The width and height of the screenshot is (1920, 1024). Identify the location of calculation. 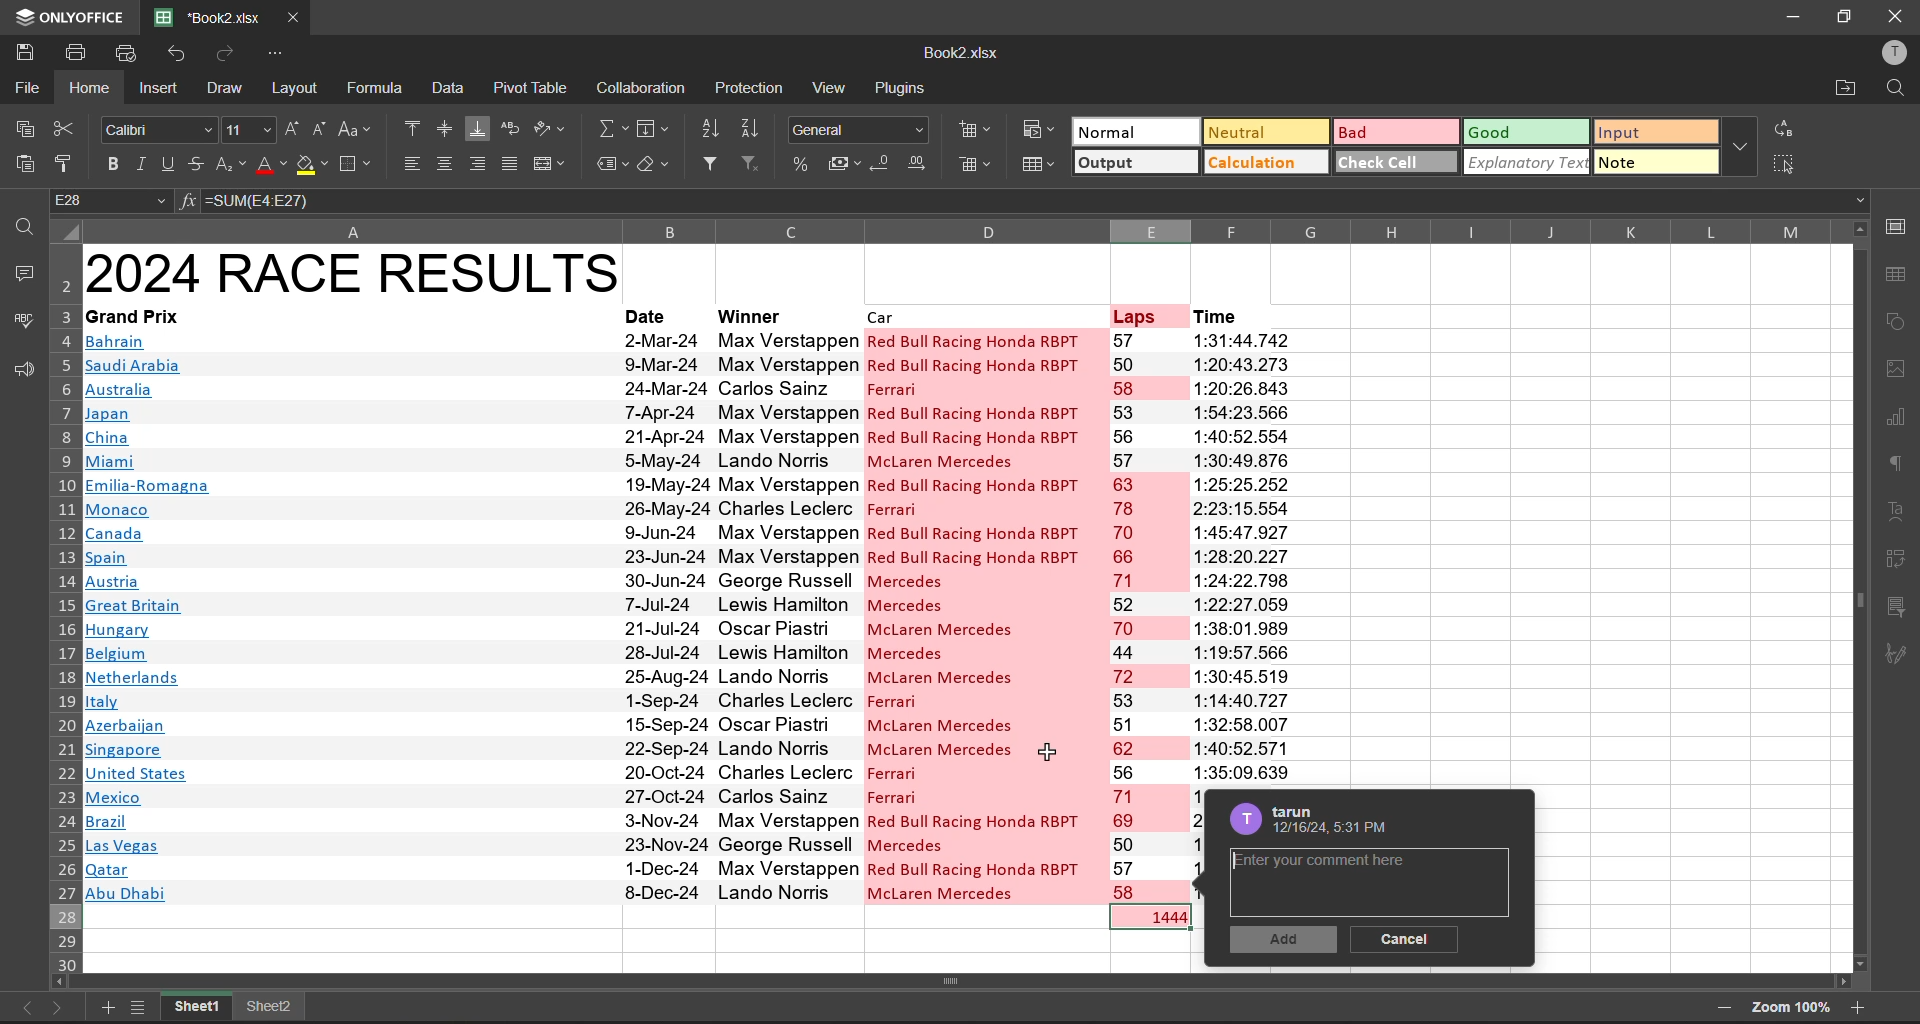
(1267, 162).